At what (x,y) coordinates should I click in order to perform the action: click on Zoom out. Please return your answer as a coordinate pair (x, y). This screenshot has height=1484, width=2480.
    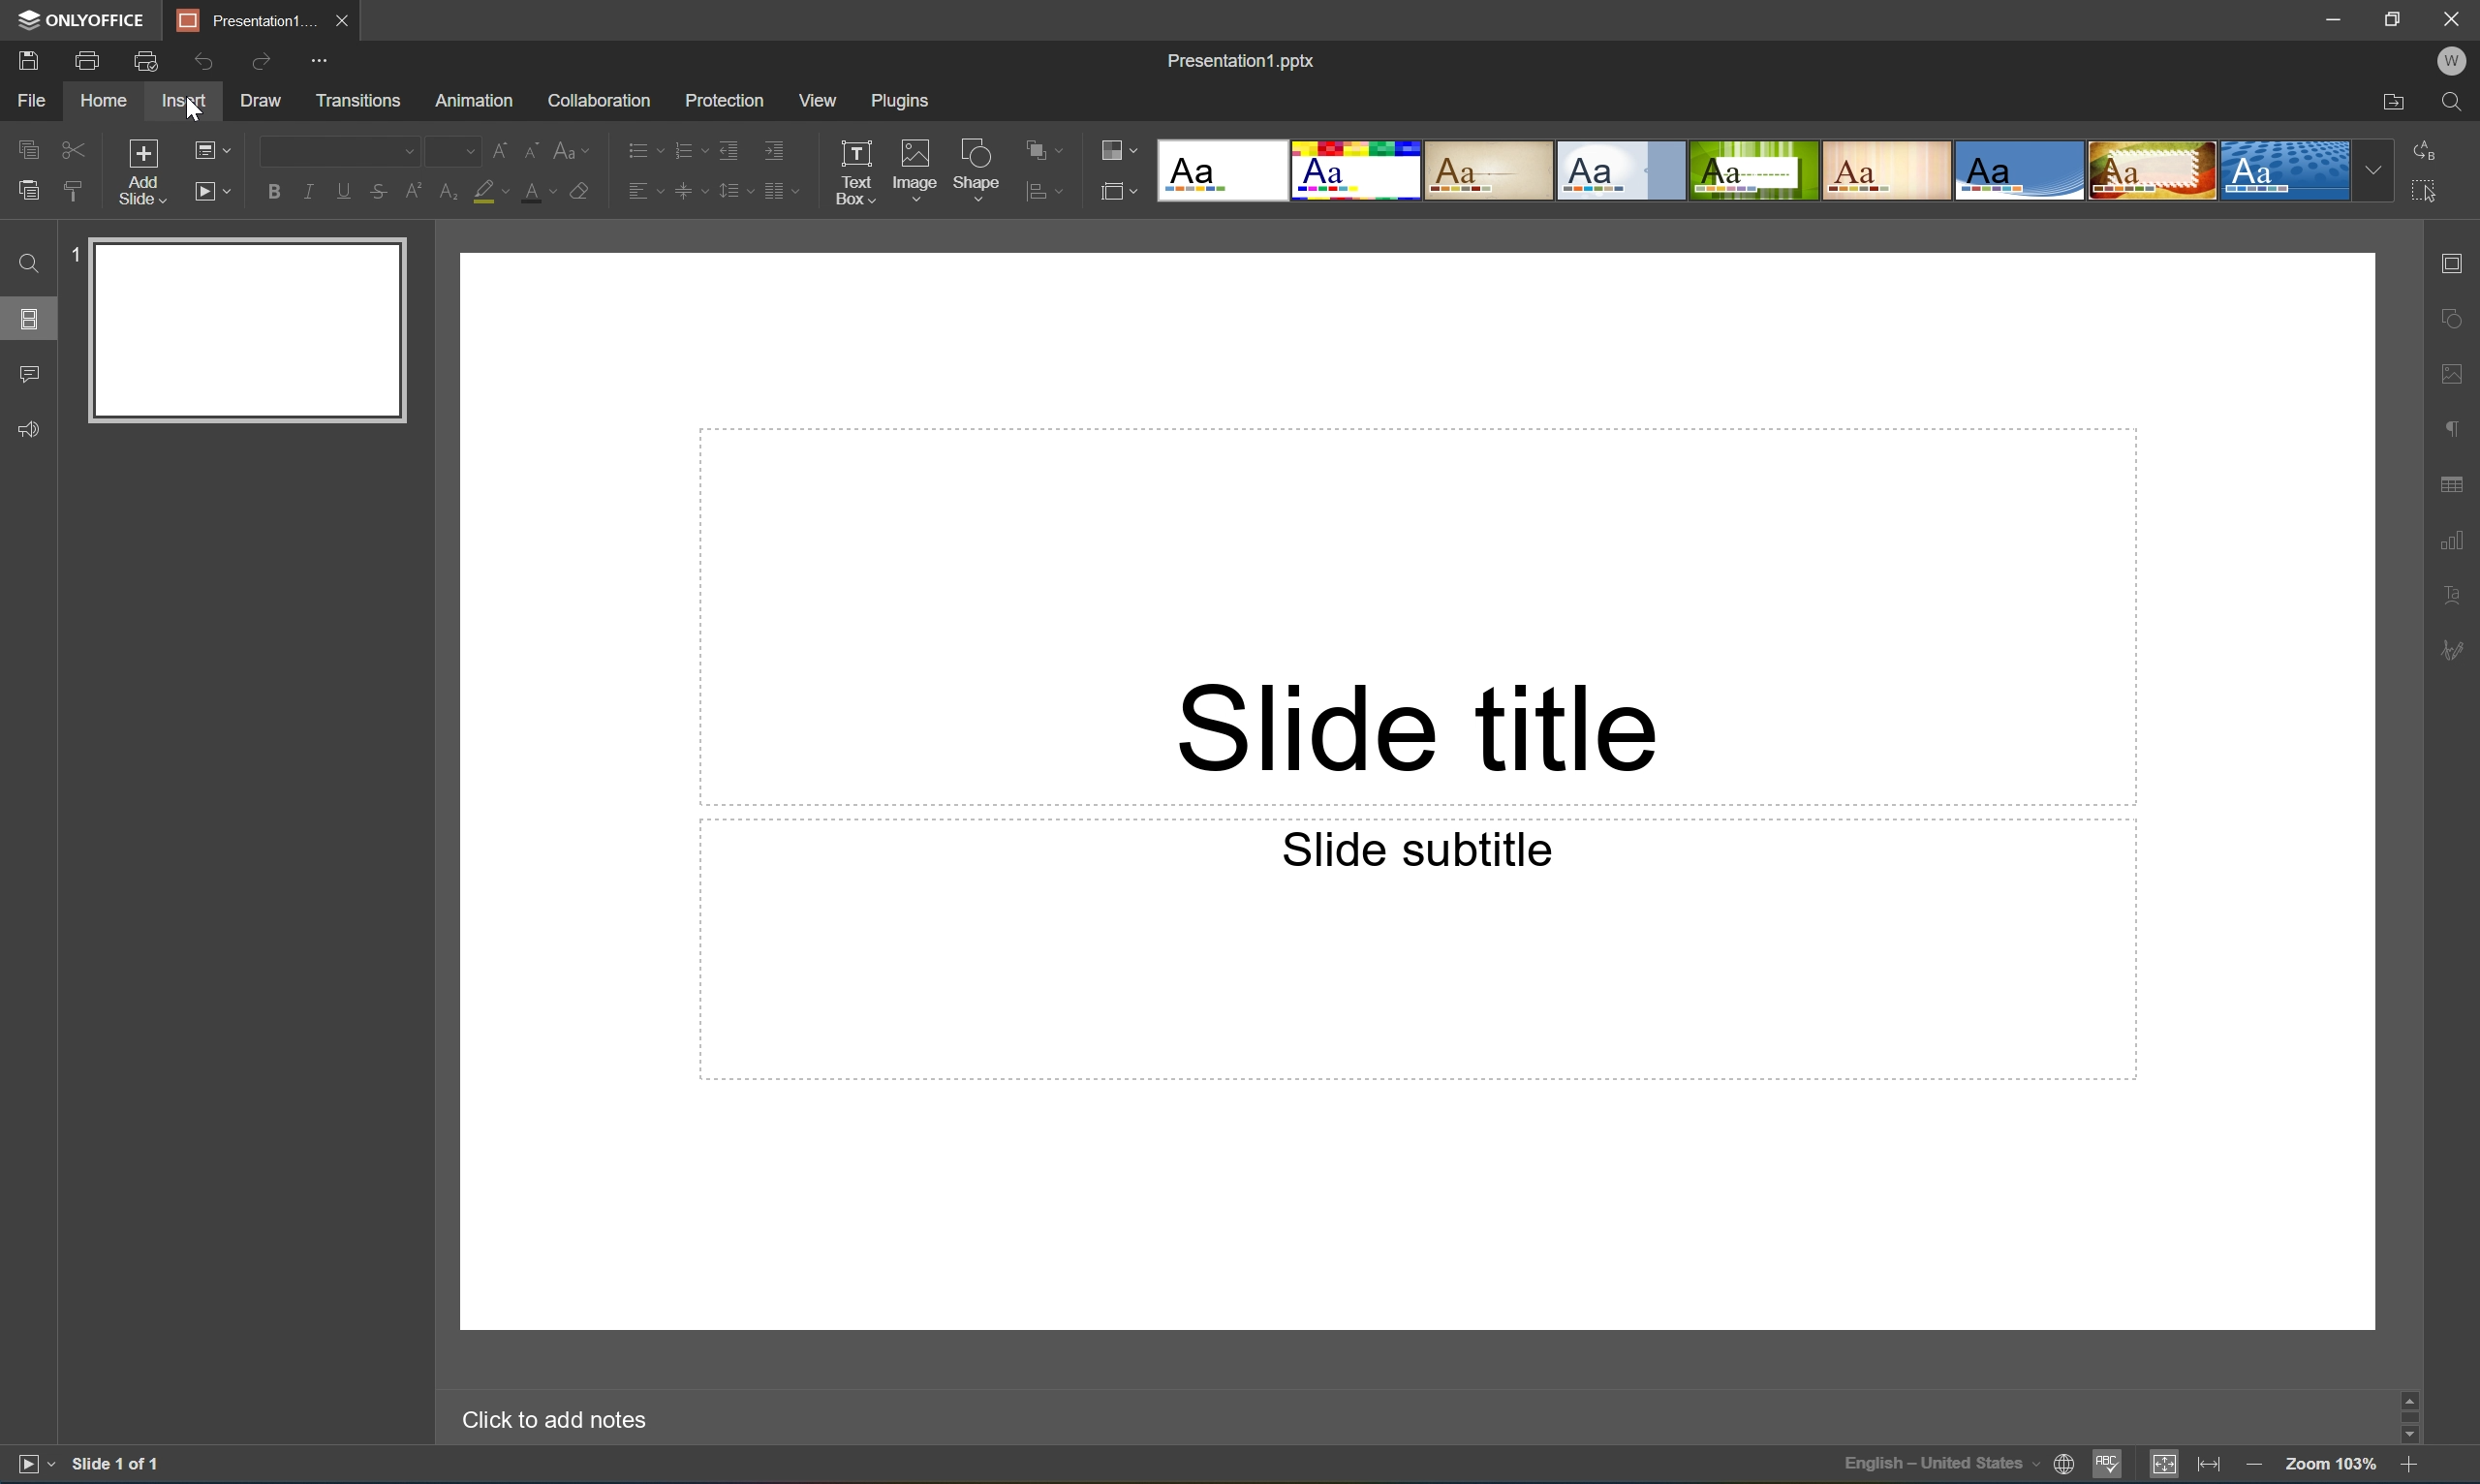
    Looking at the image, I should click on (2249, 1461).